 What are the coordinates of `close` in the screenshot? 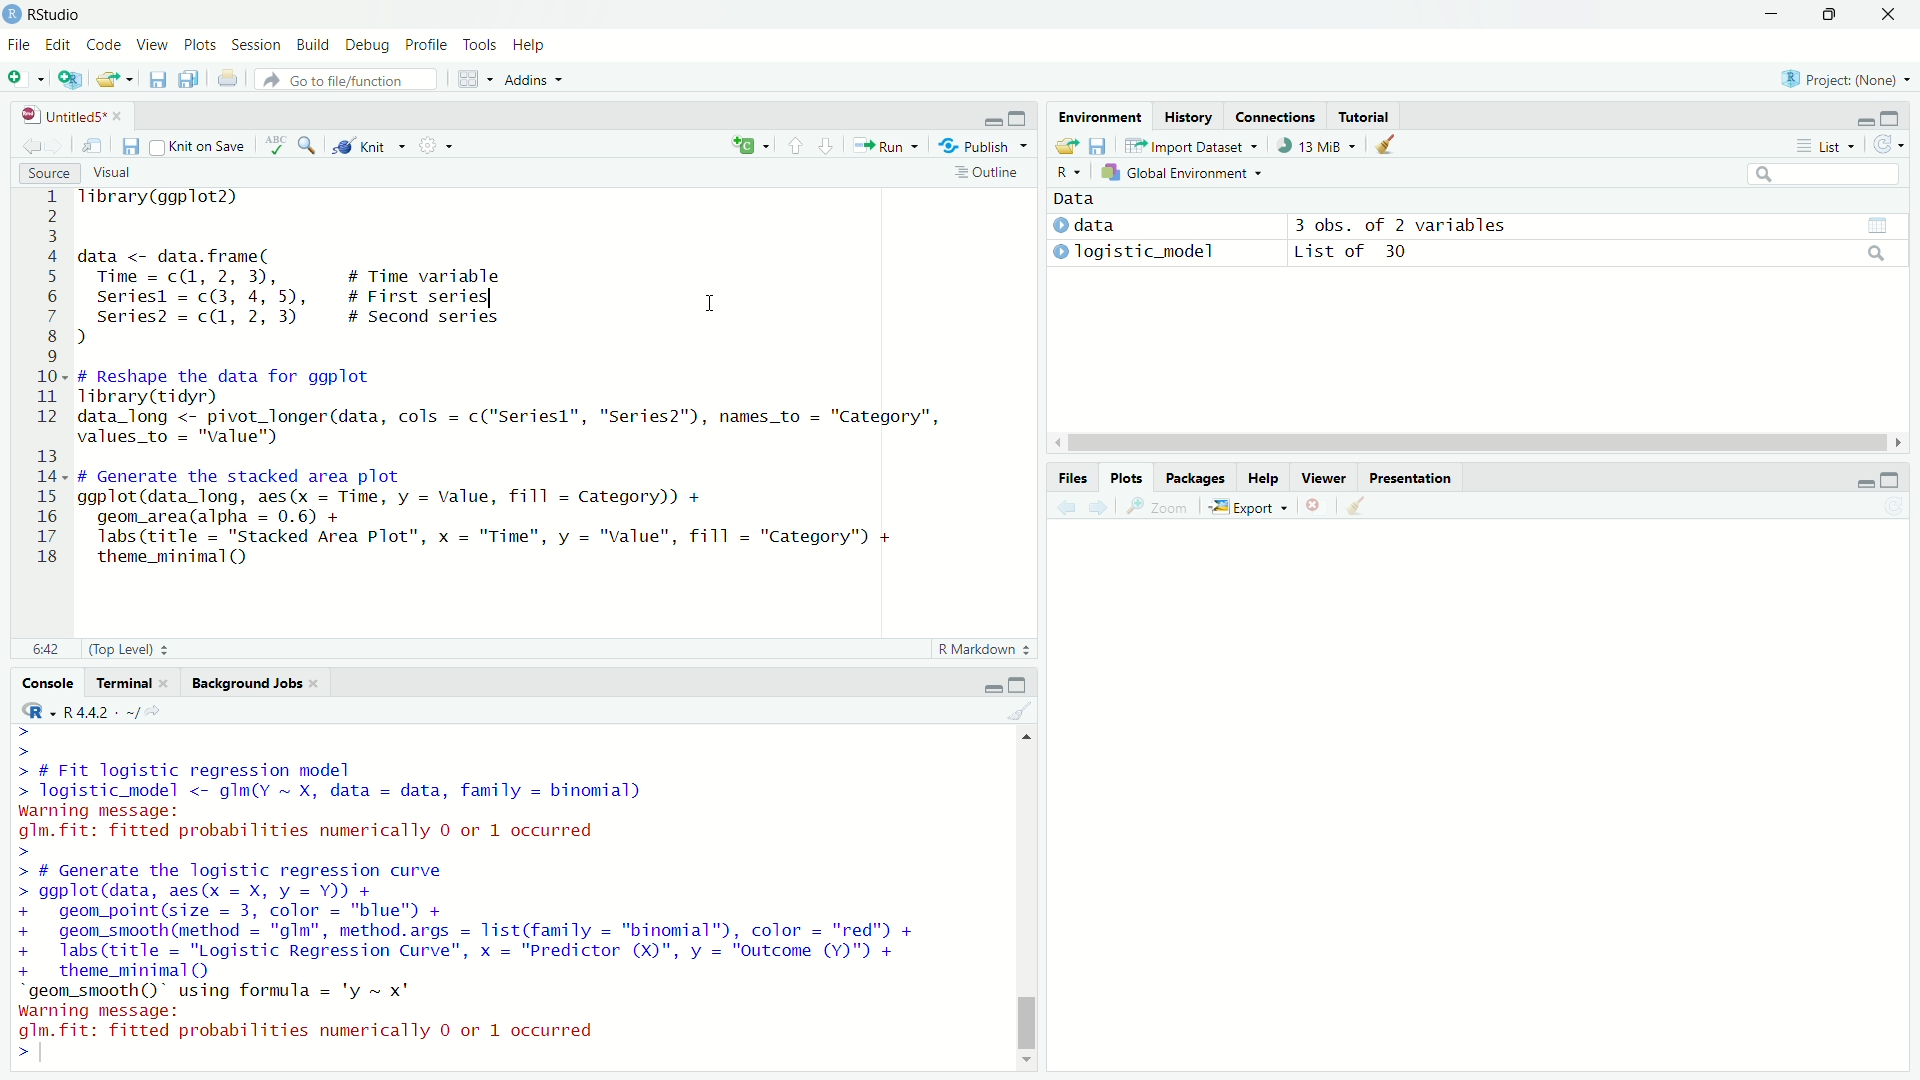 It's located at (1892, 13).